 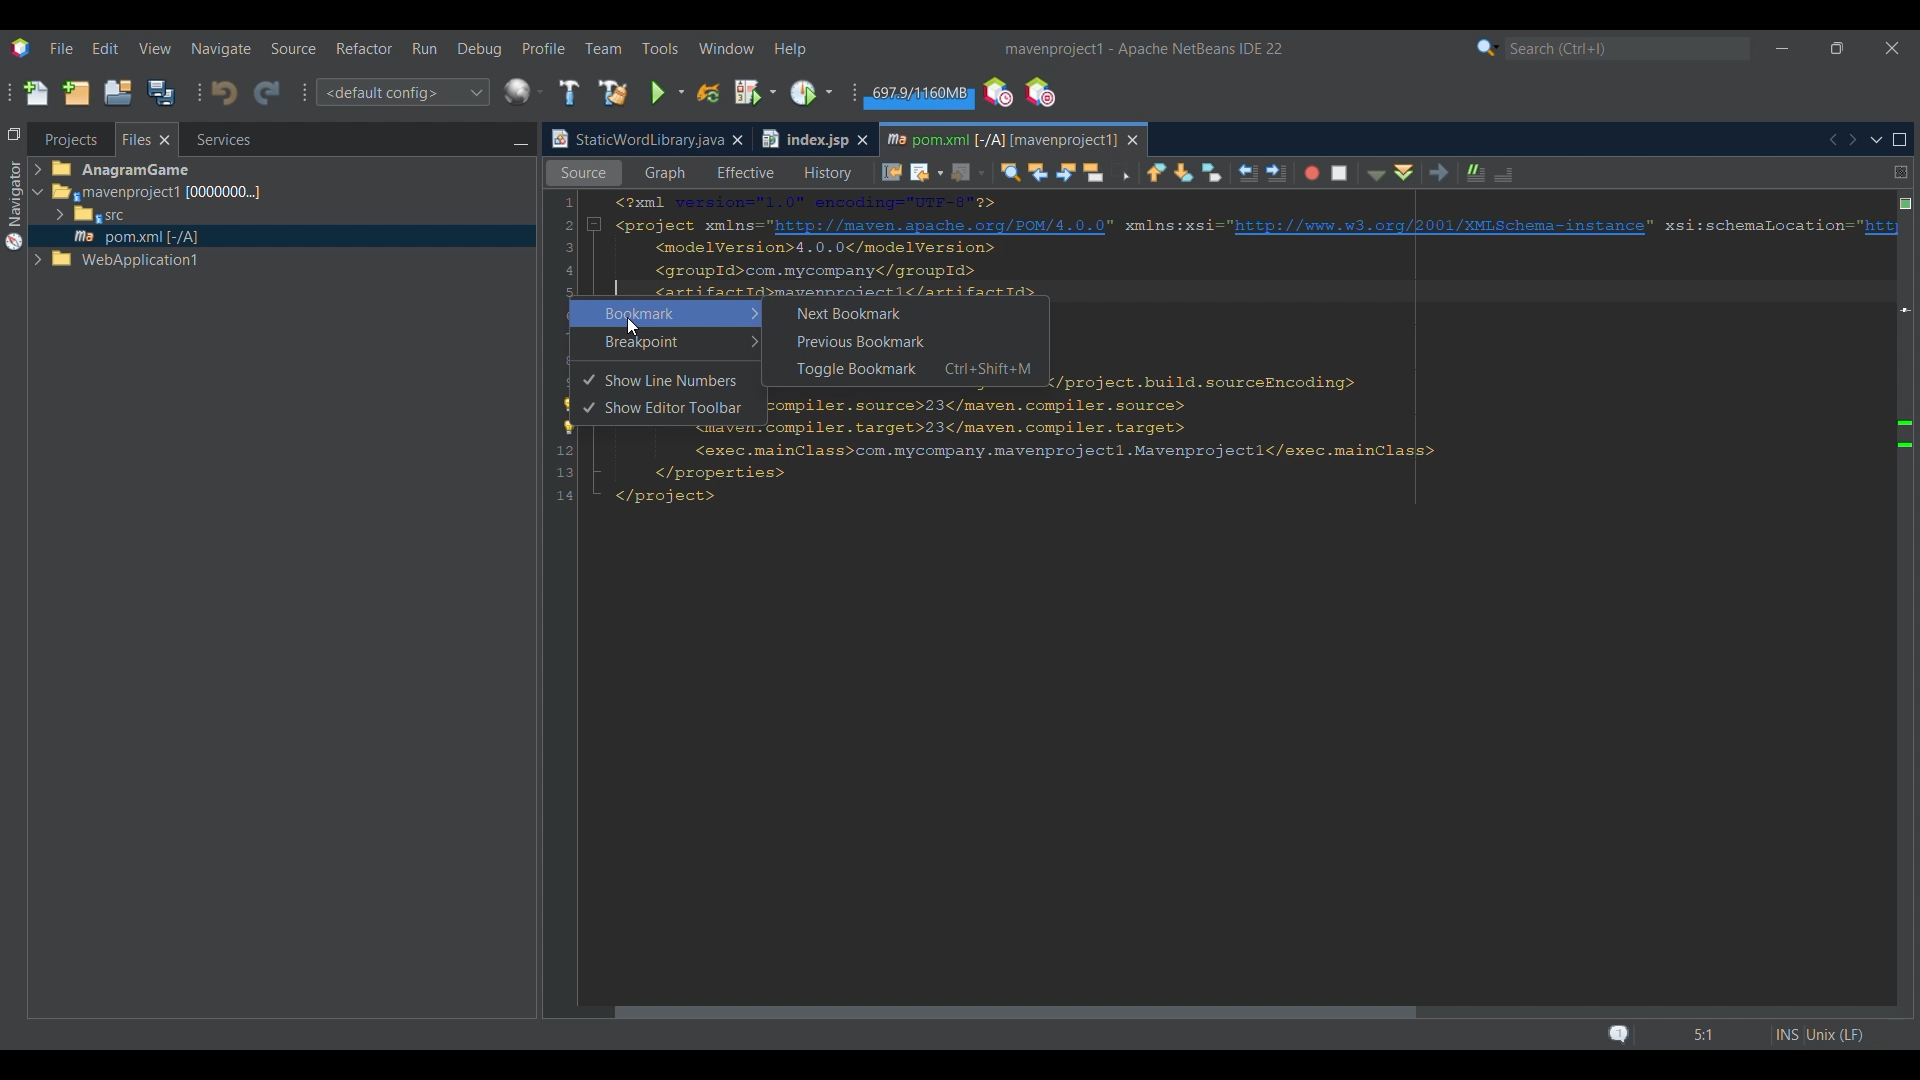 What do you see at coordinates (21, 49) in the screenshot?
I see `Software logo` at bounding box center [21, 49].